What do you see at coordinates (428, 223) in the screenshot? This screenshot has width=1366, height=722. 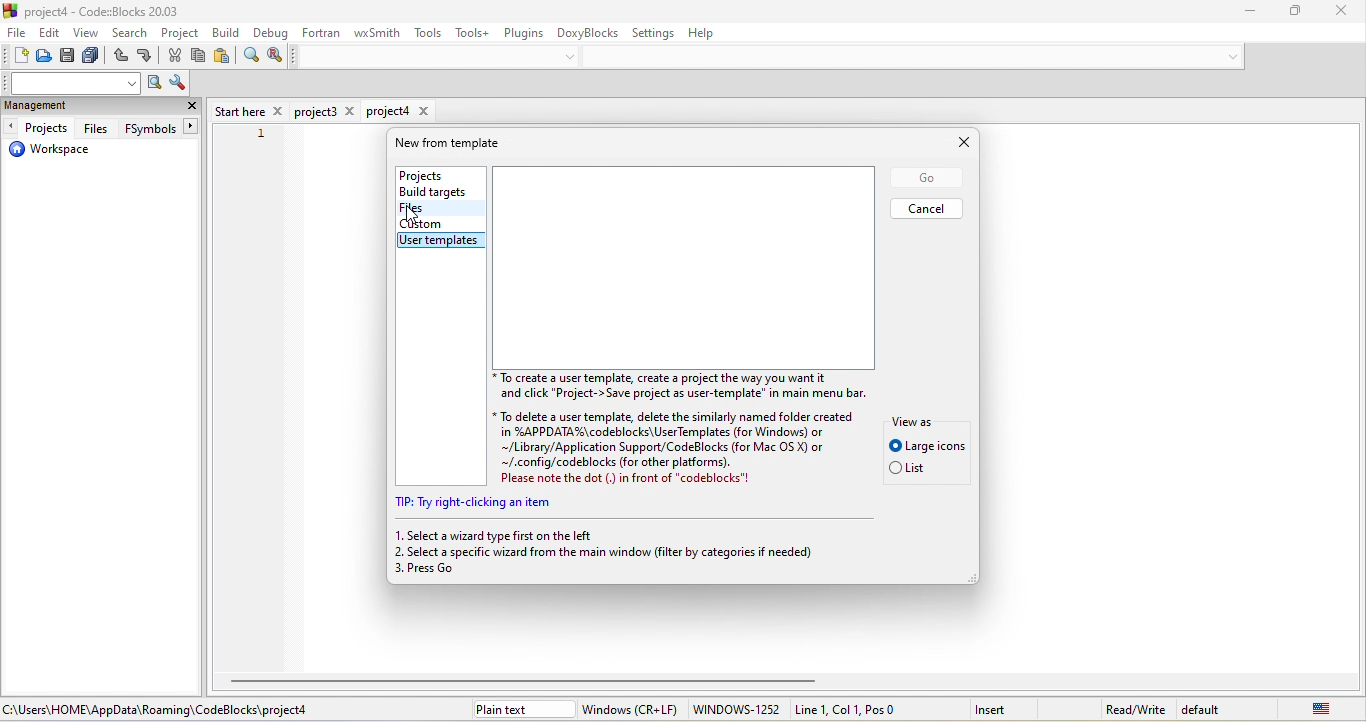 I see `custom` at bounding box center [428, 223].